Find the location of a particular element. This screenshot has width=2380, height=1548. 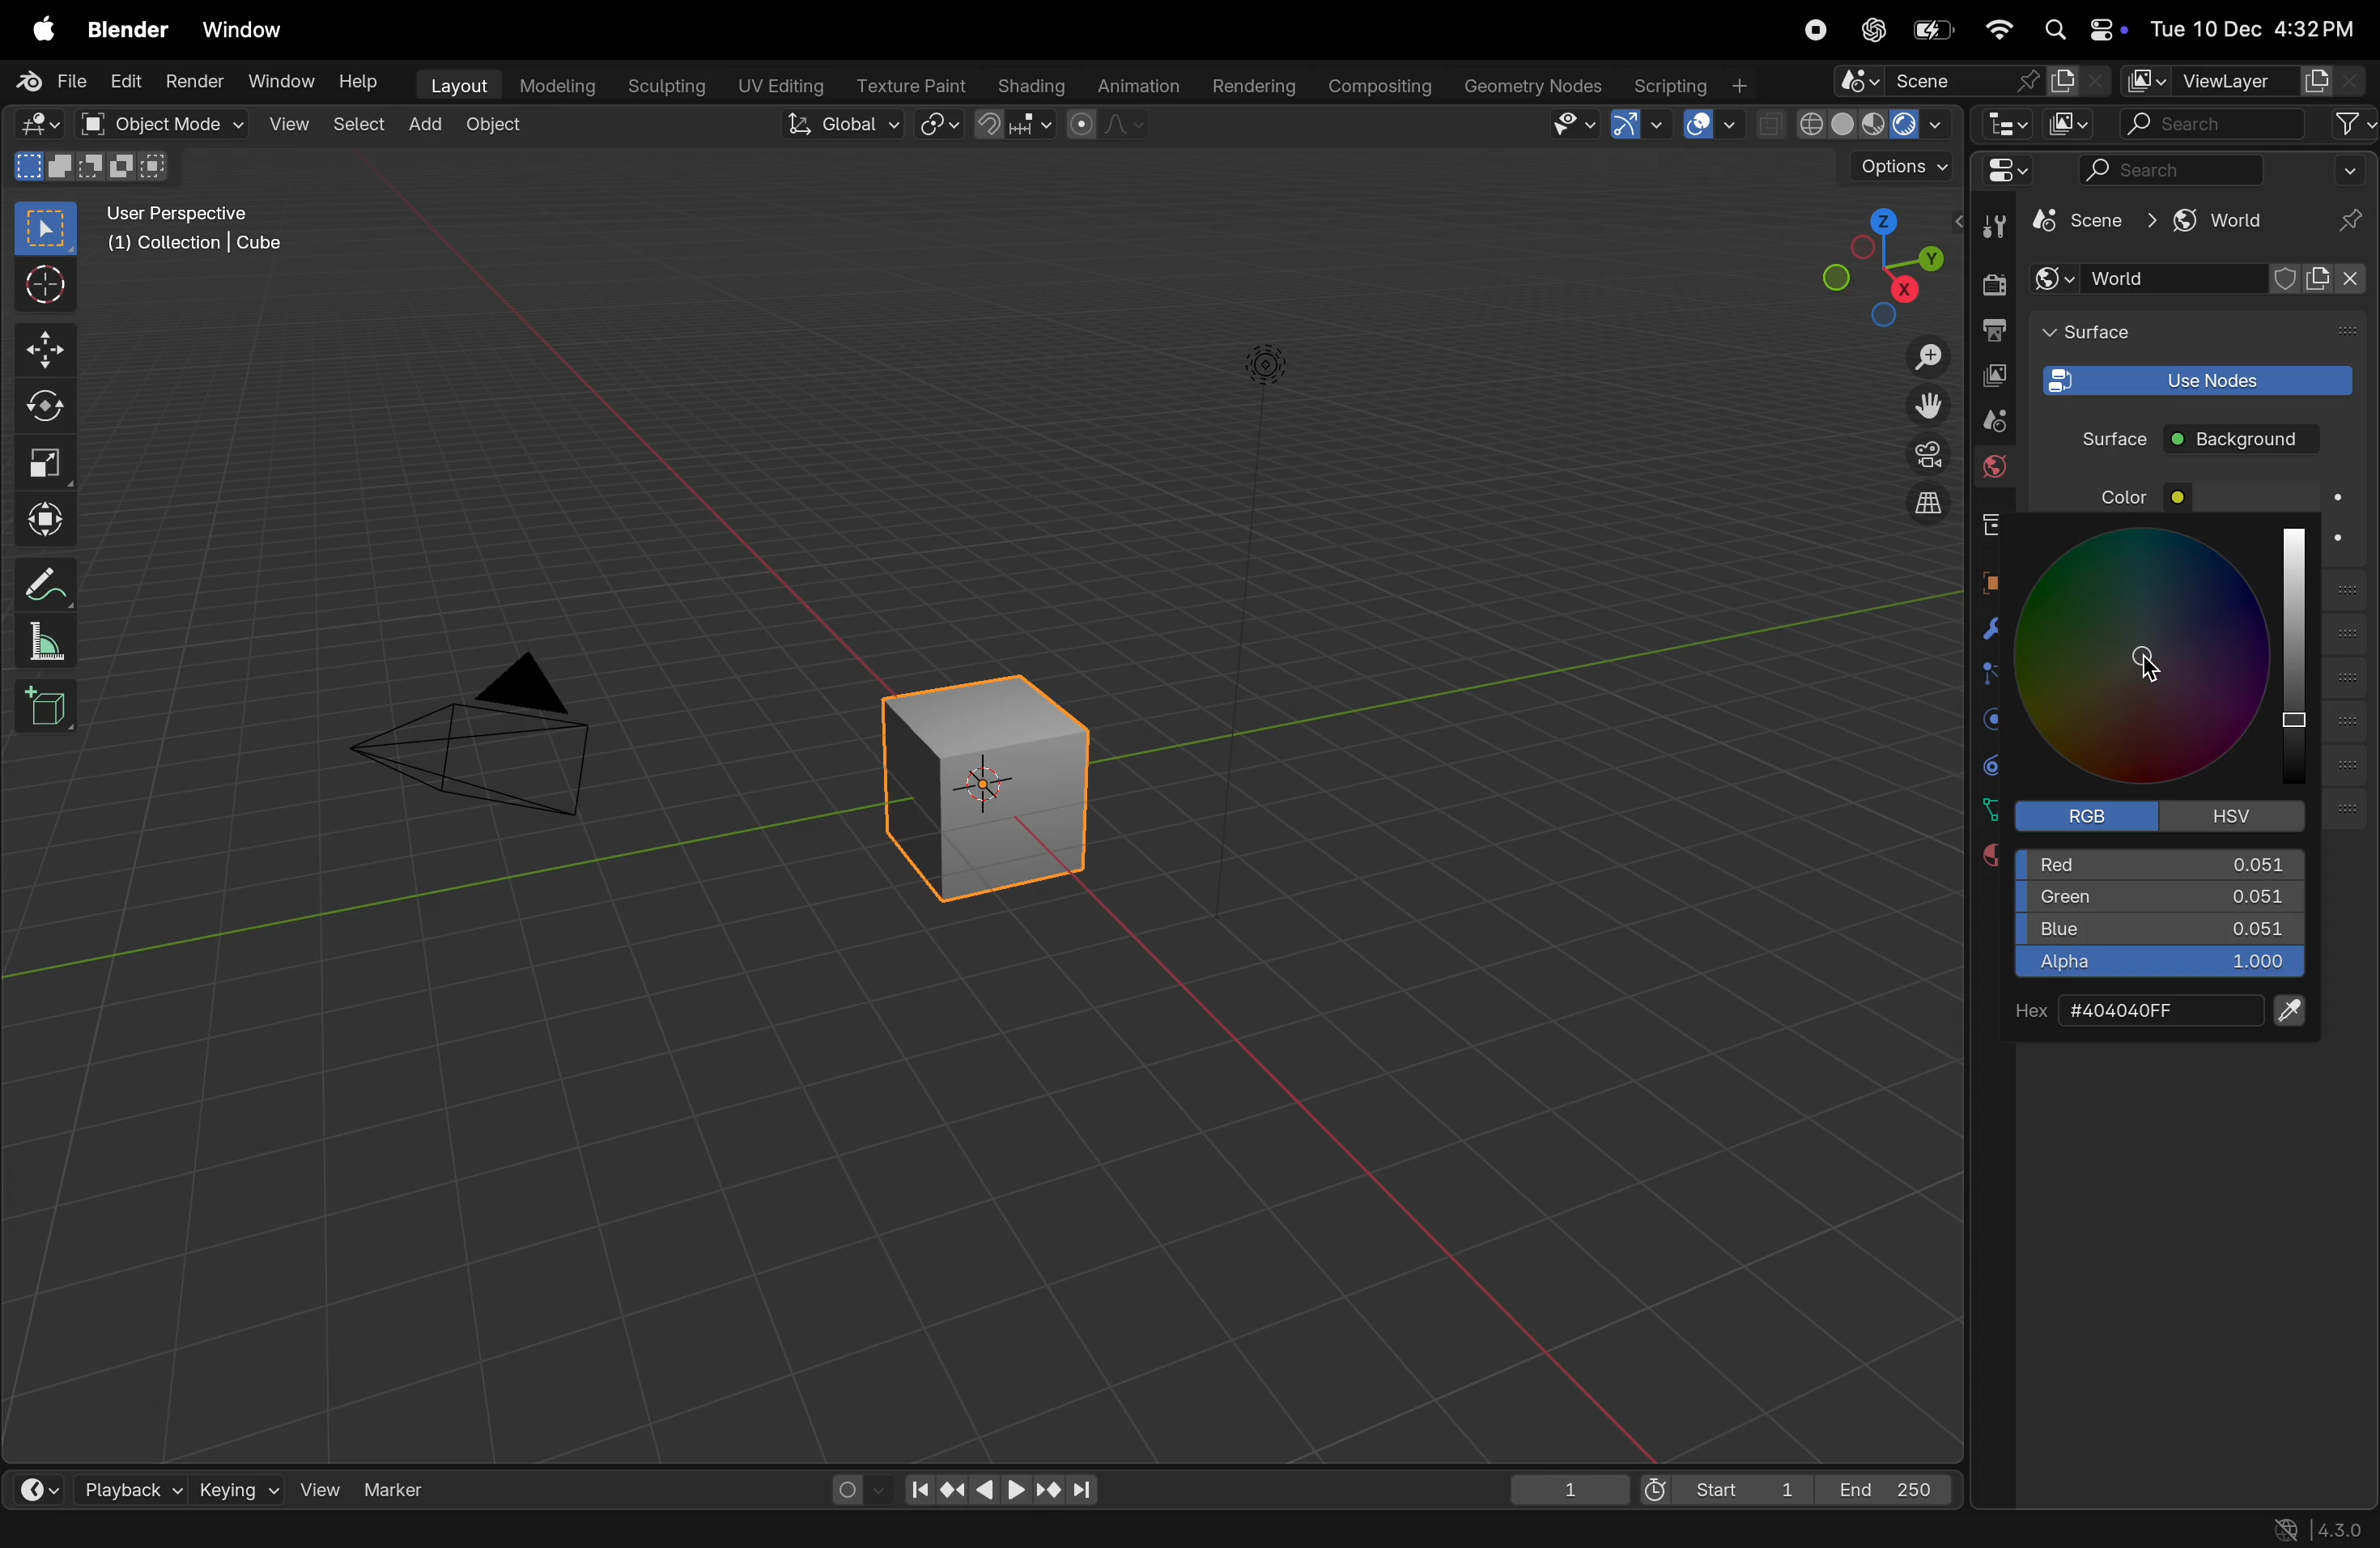

render is located at coordinates (195, 84).